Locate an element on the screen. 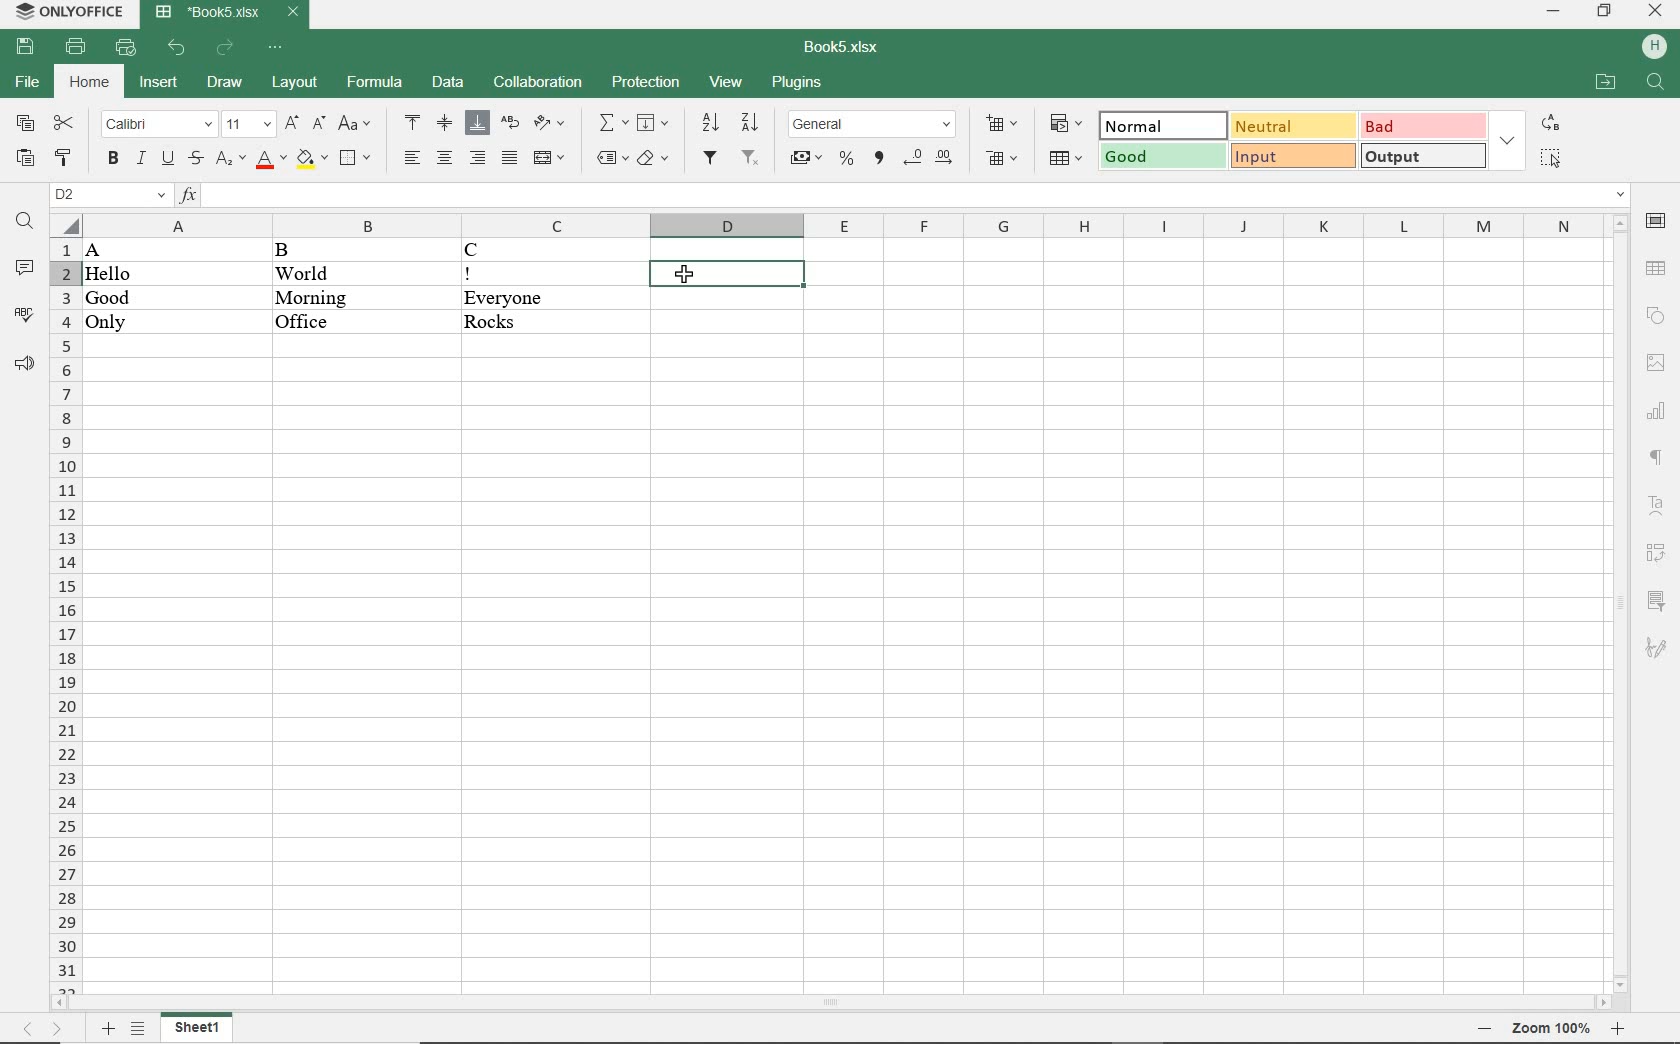  COMMA STYLE is located at coordinates (880, 158).